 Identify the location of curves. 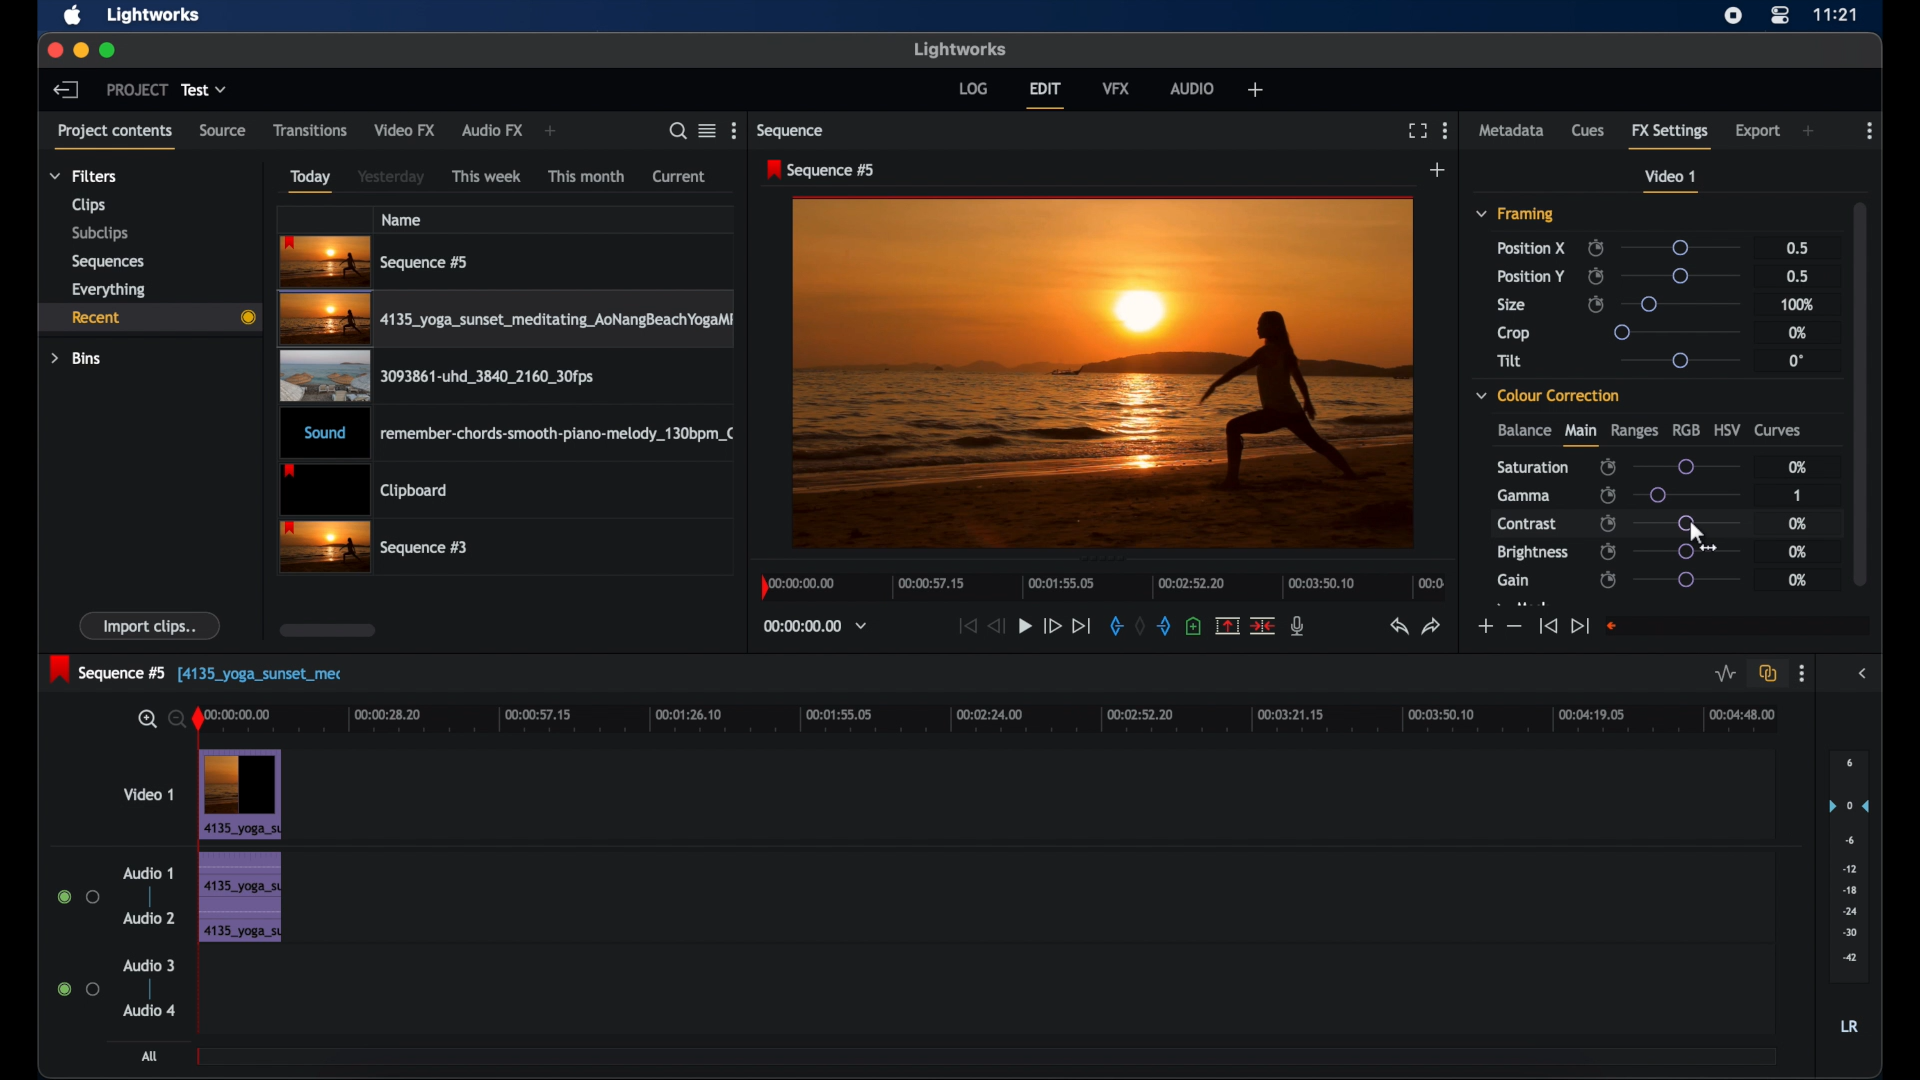
(1778, 431).